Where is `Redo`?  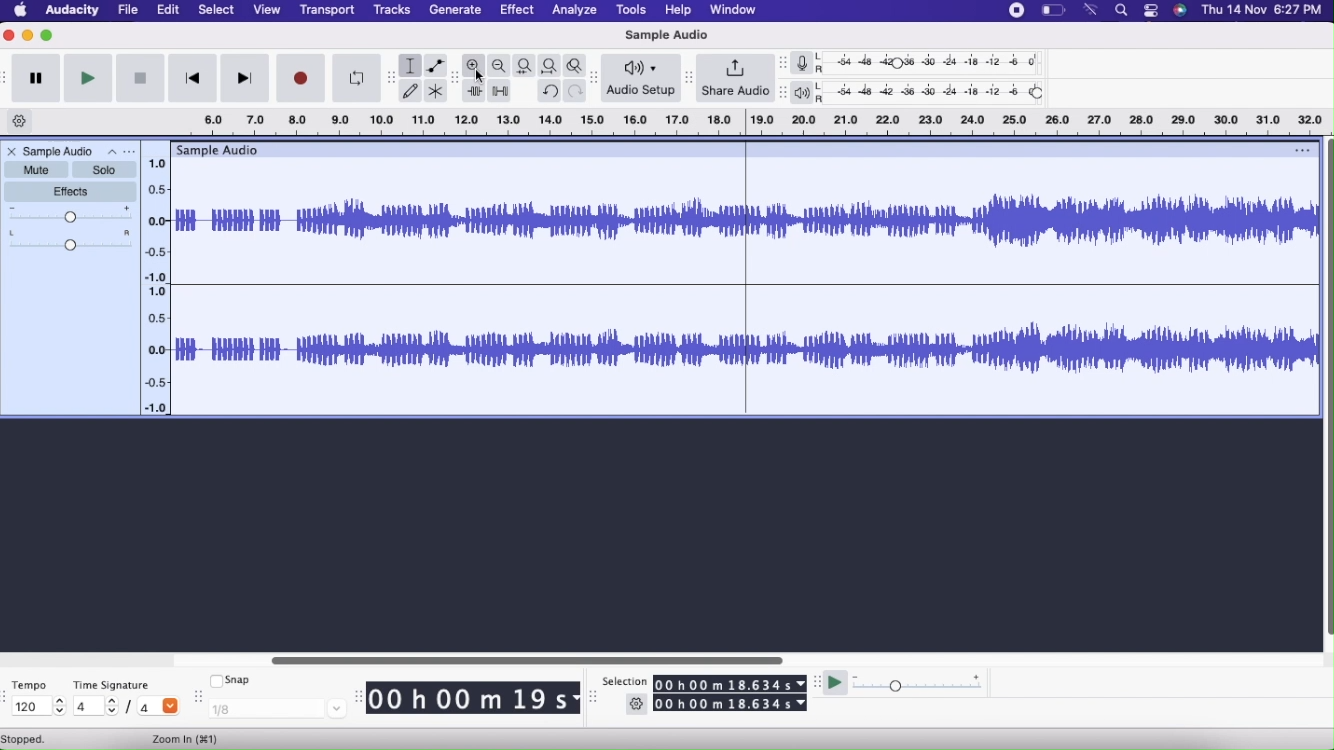 Redo is located at coordinates (576, 91).